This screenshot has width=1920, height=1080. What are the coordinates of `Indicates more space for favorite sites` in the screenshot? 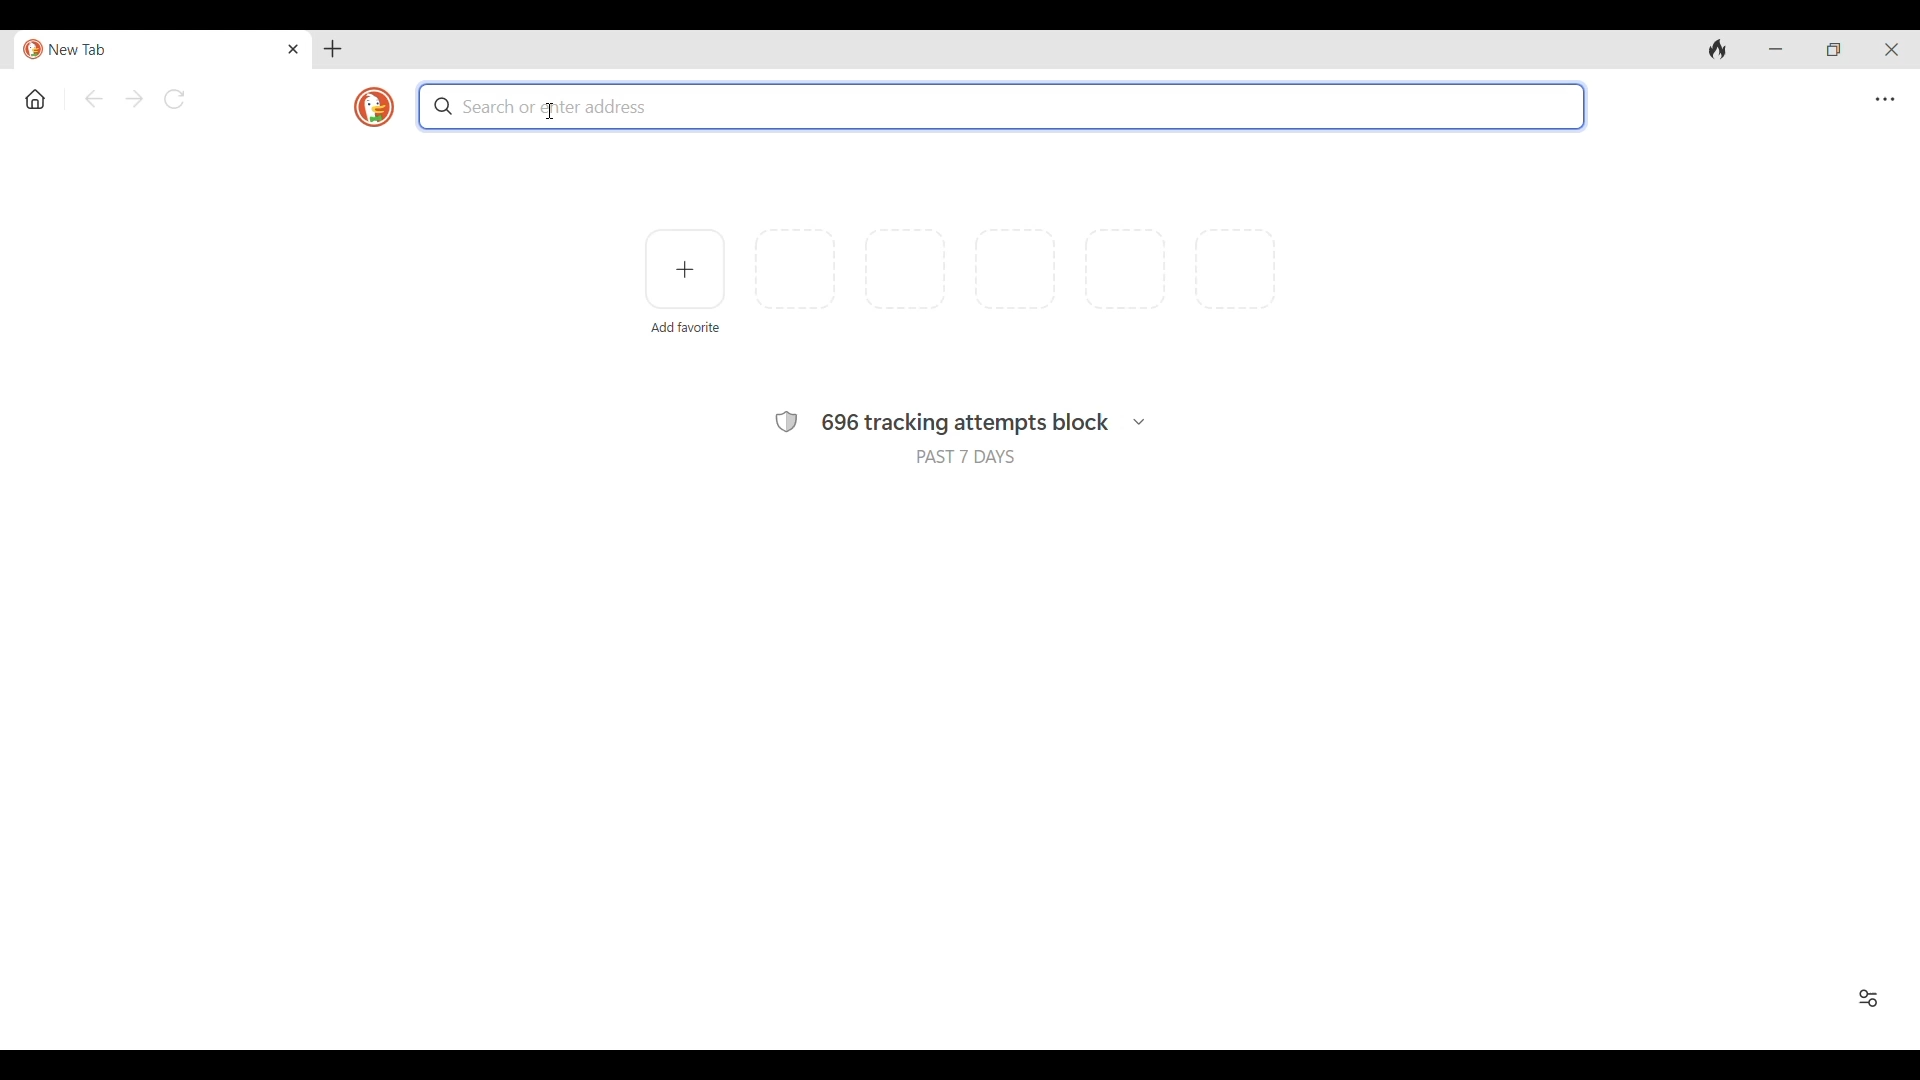 It's located at (1015, 269).